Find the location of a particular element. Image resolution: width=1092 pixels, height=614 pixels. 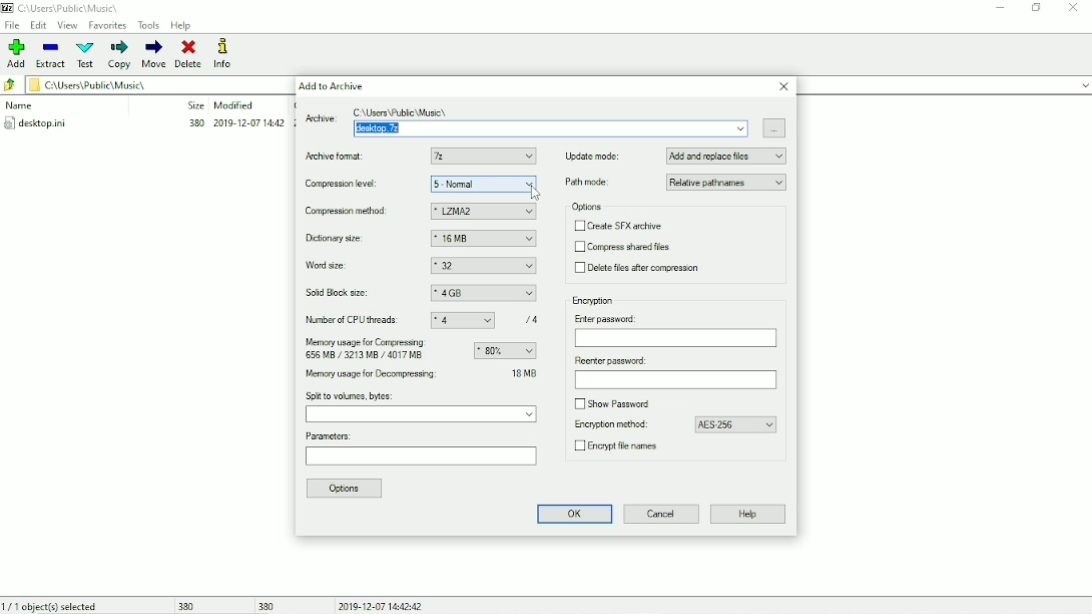

Enter password is located at coordinates (609, 318).